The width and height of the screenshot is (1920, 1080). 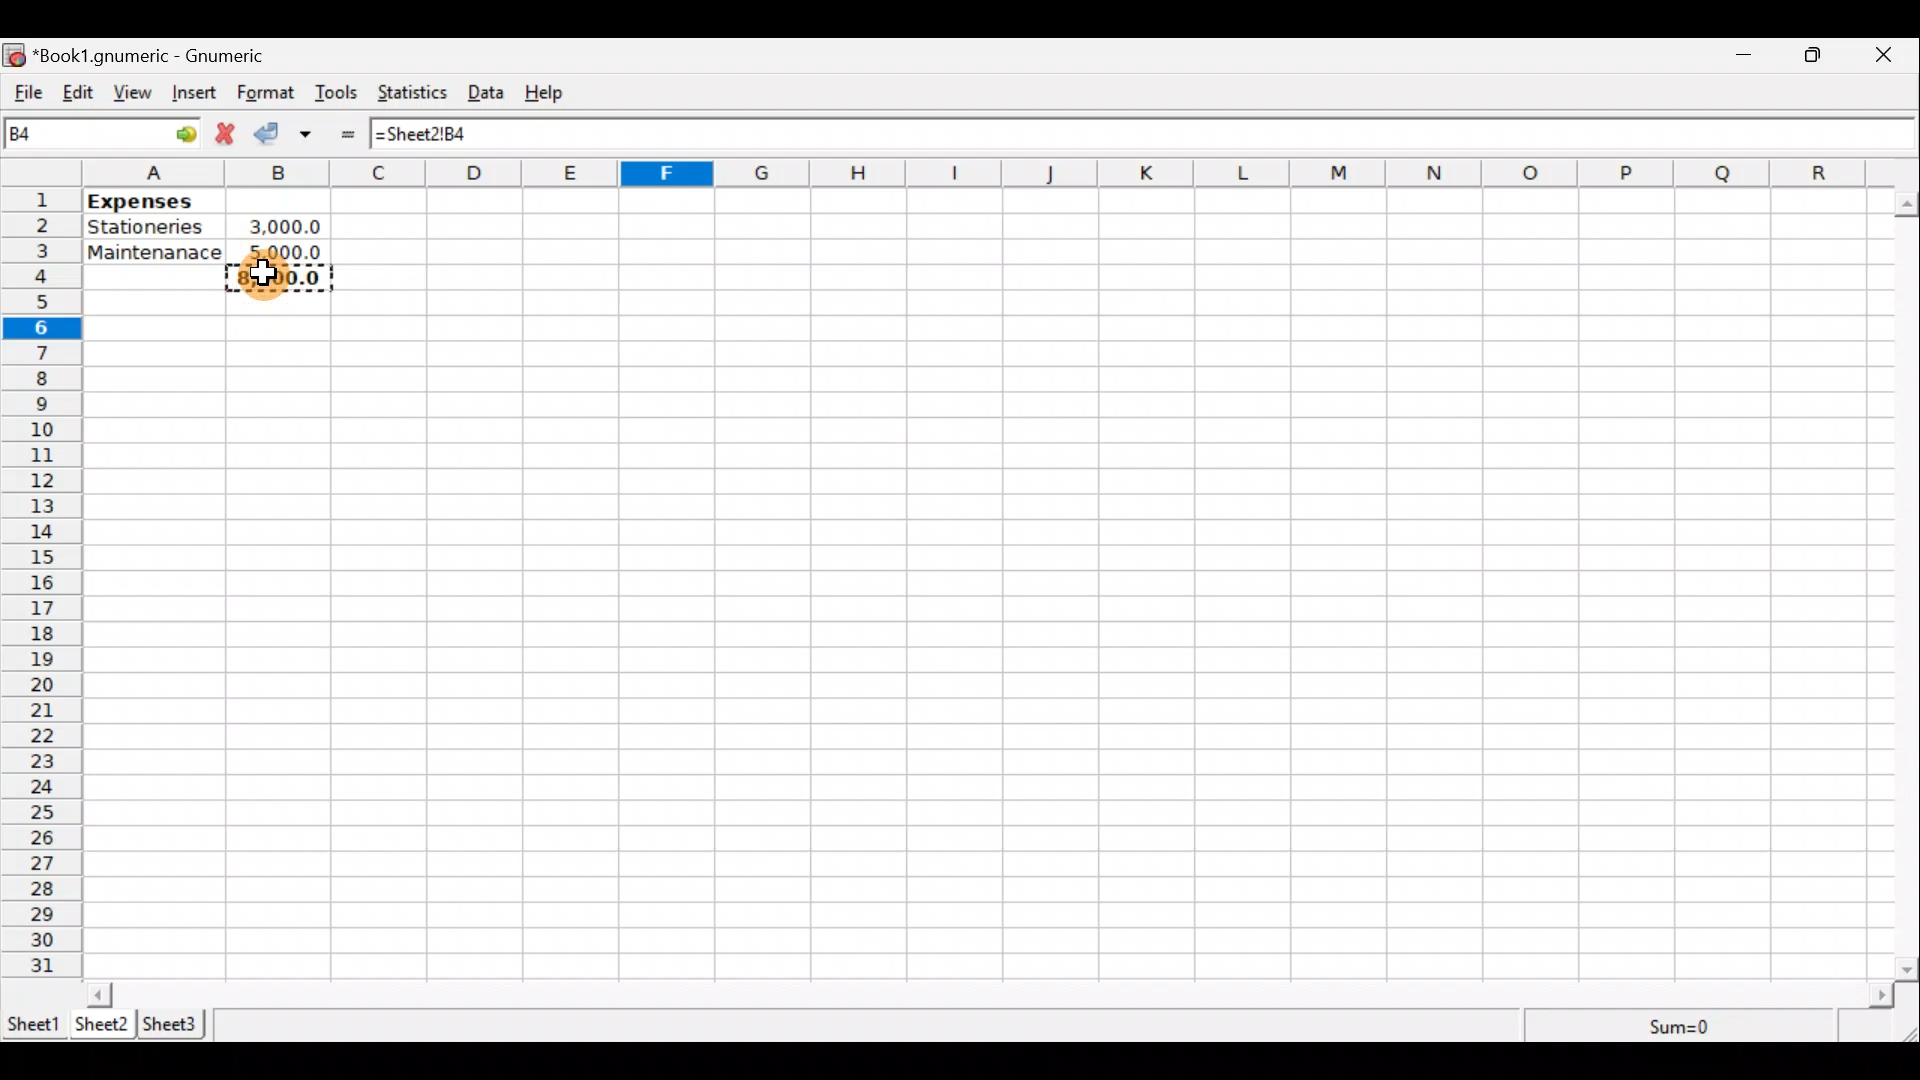 I want to click on Scroll bar, so click(x=991, y=994).